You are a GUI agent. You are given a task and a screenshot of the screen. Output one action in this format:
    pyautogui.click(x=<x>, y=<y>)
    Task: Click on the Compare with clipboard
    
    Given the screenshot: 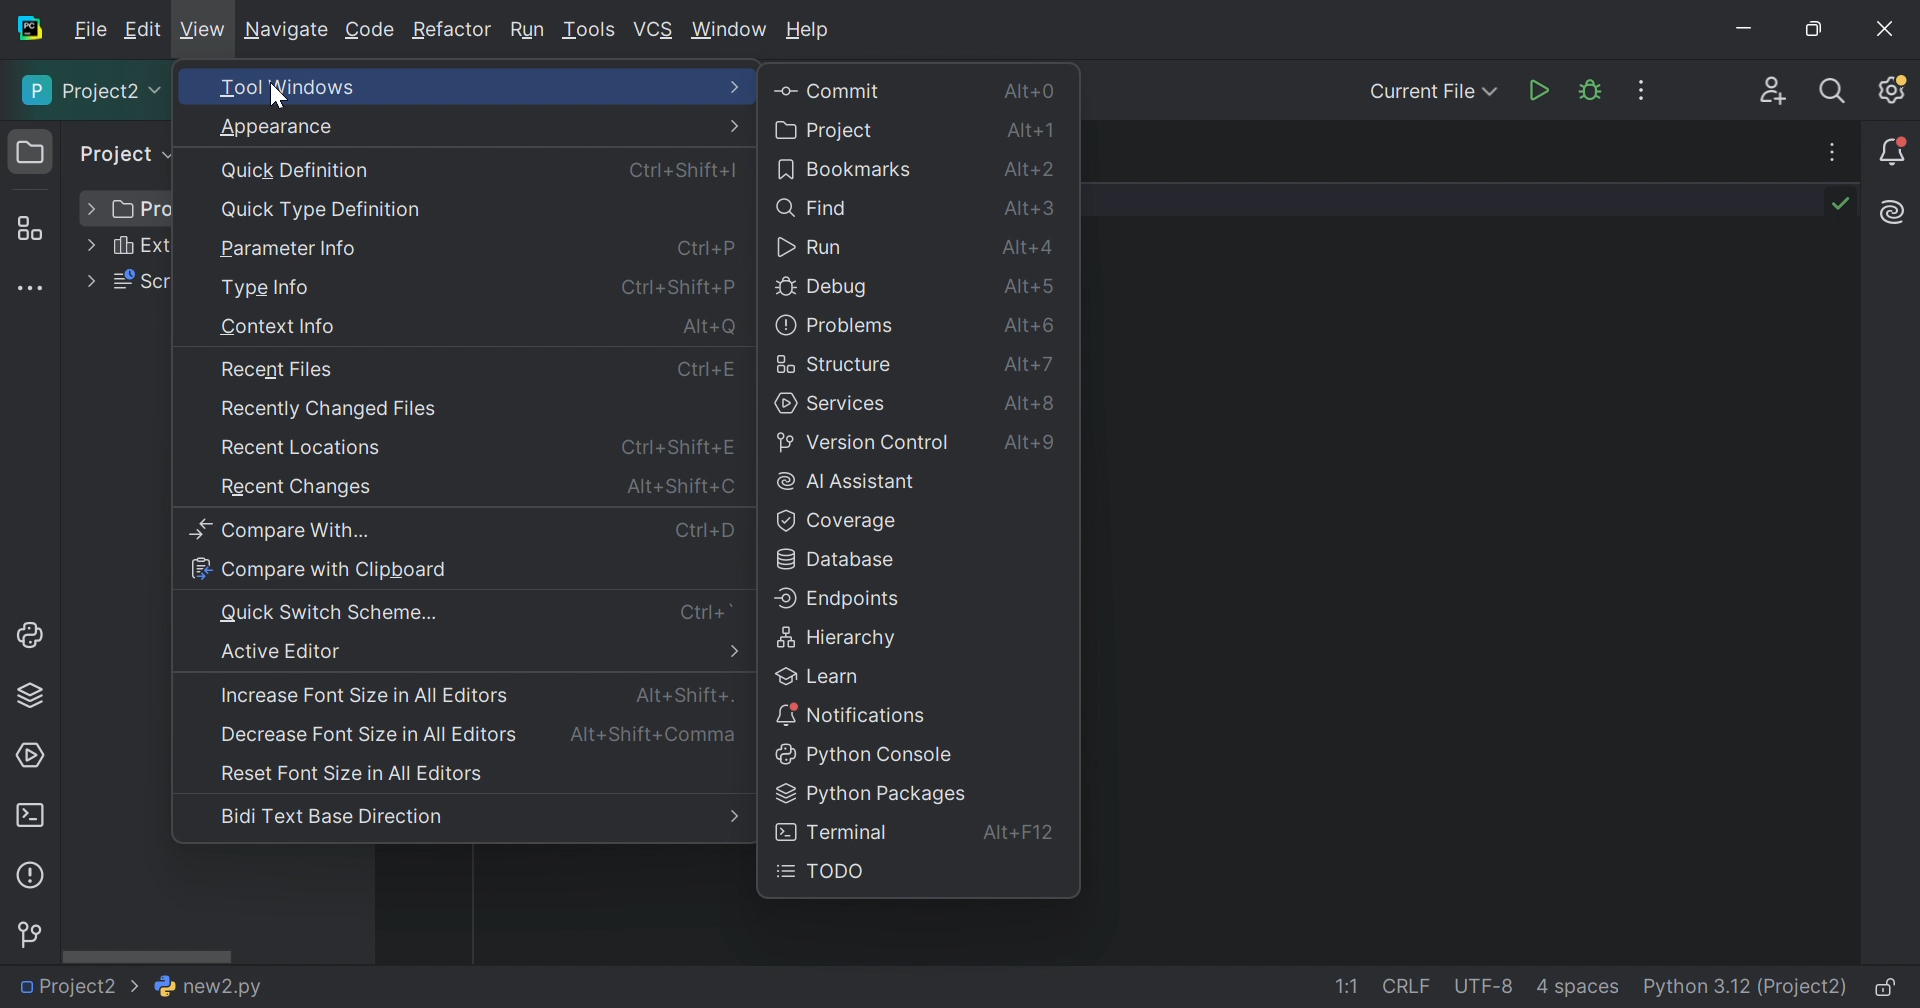 What is the action you would take?
    pyautogui.click(x=319, y=567)
    